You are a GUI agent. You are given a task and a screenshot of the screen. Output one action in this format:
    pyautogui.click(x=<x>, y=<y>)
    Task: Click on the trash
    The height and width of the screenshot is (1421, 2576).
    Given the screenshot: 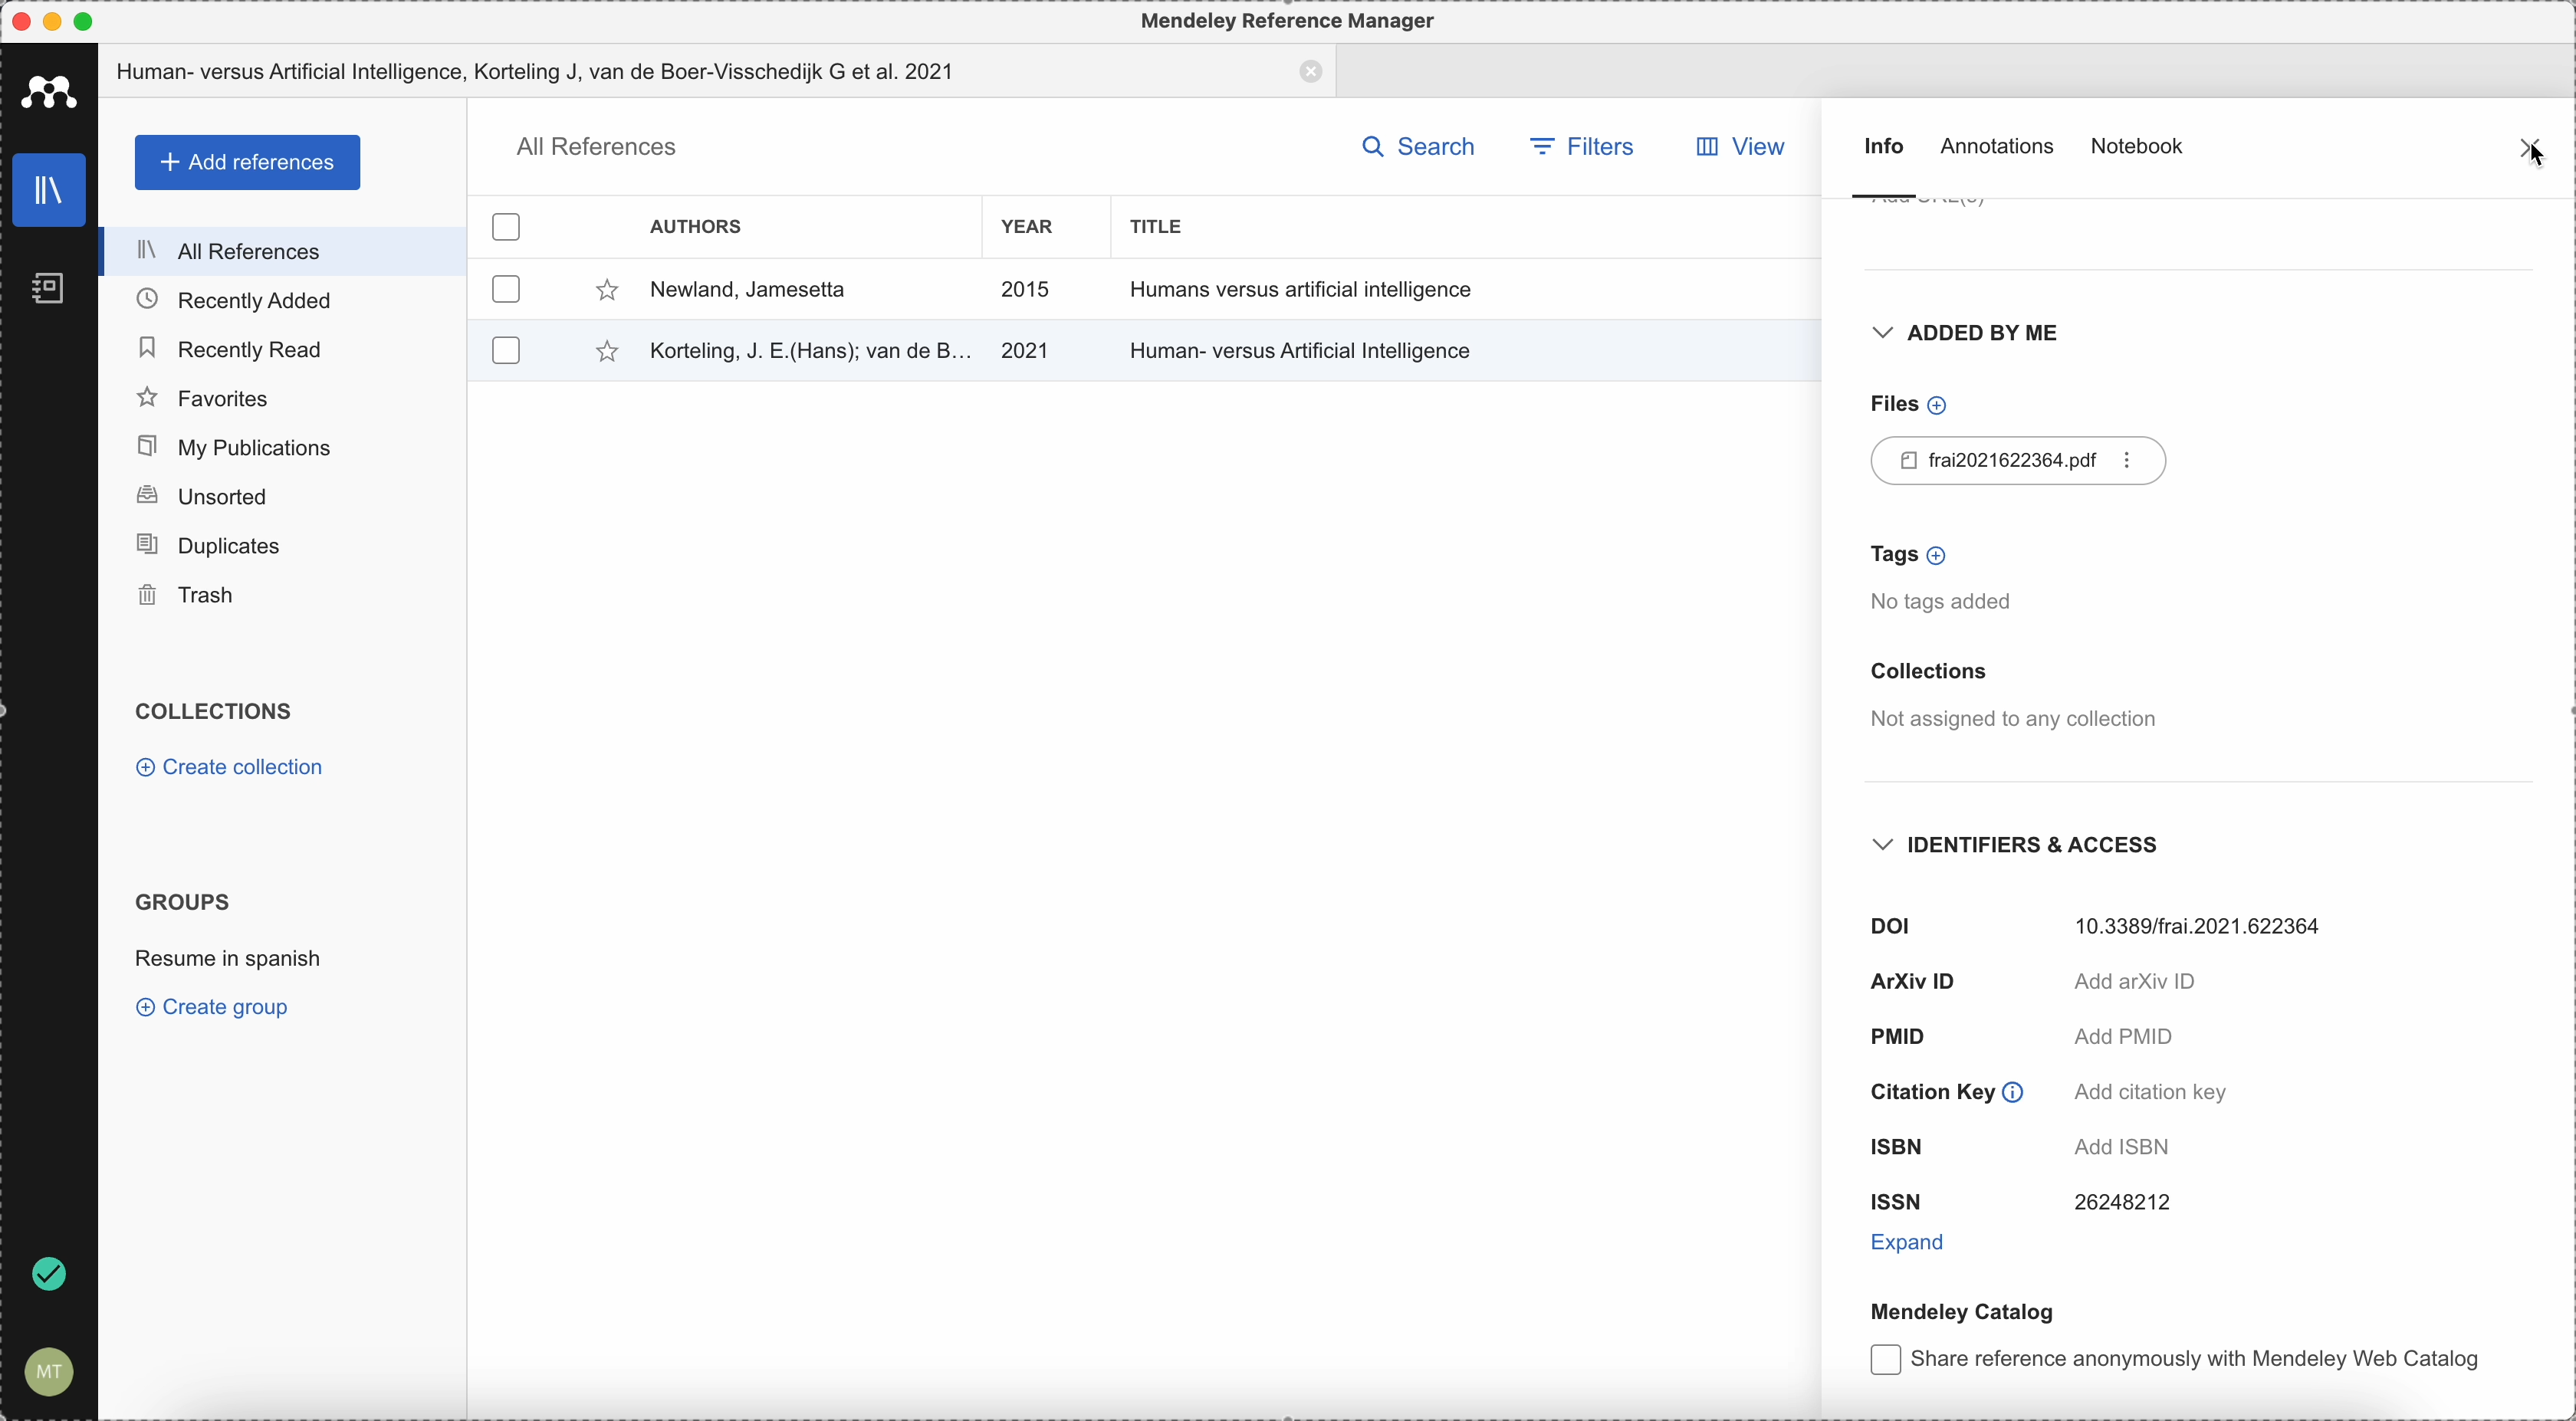 What is the action you would take?
    pyautogui.click(x=282, y=597)
    